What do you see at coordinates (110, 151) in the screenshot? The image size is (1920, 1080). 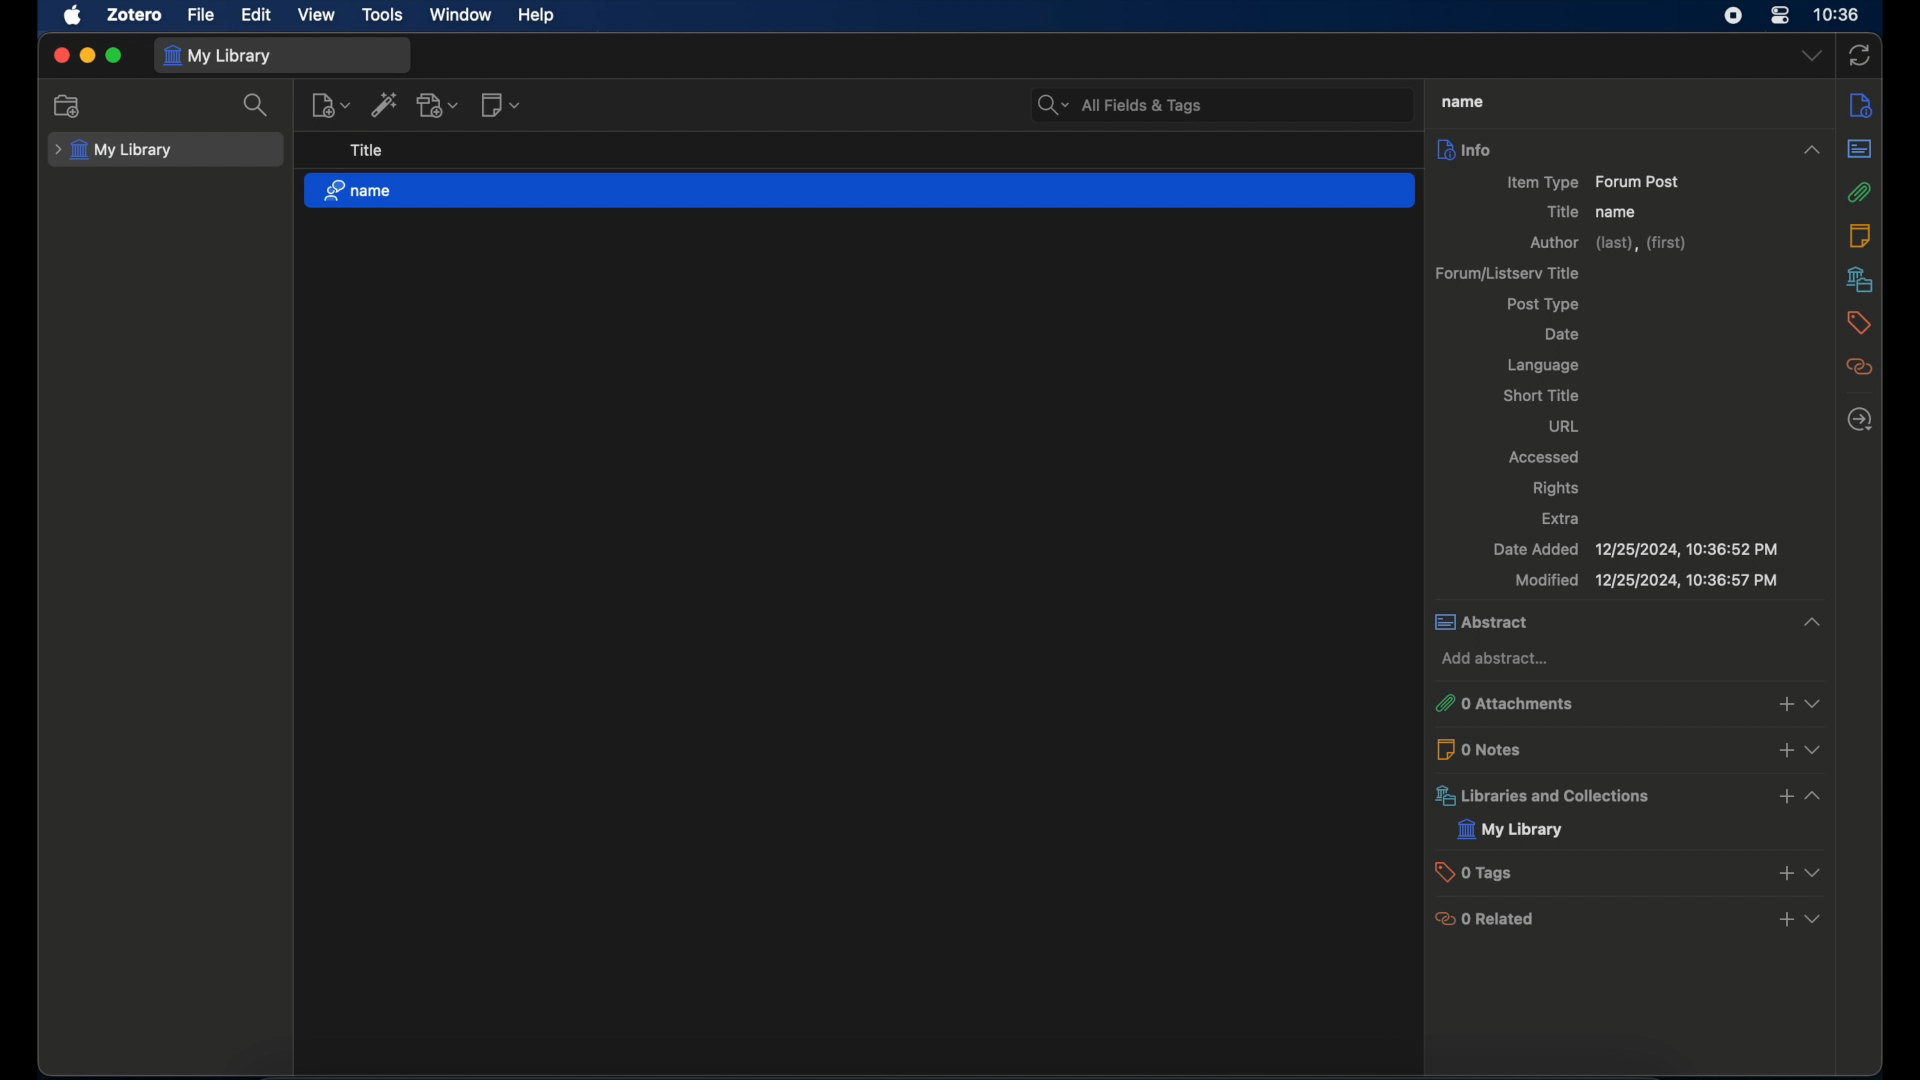 I see `my library` at bounding box center [110, 151].